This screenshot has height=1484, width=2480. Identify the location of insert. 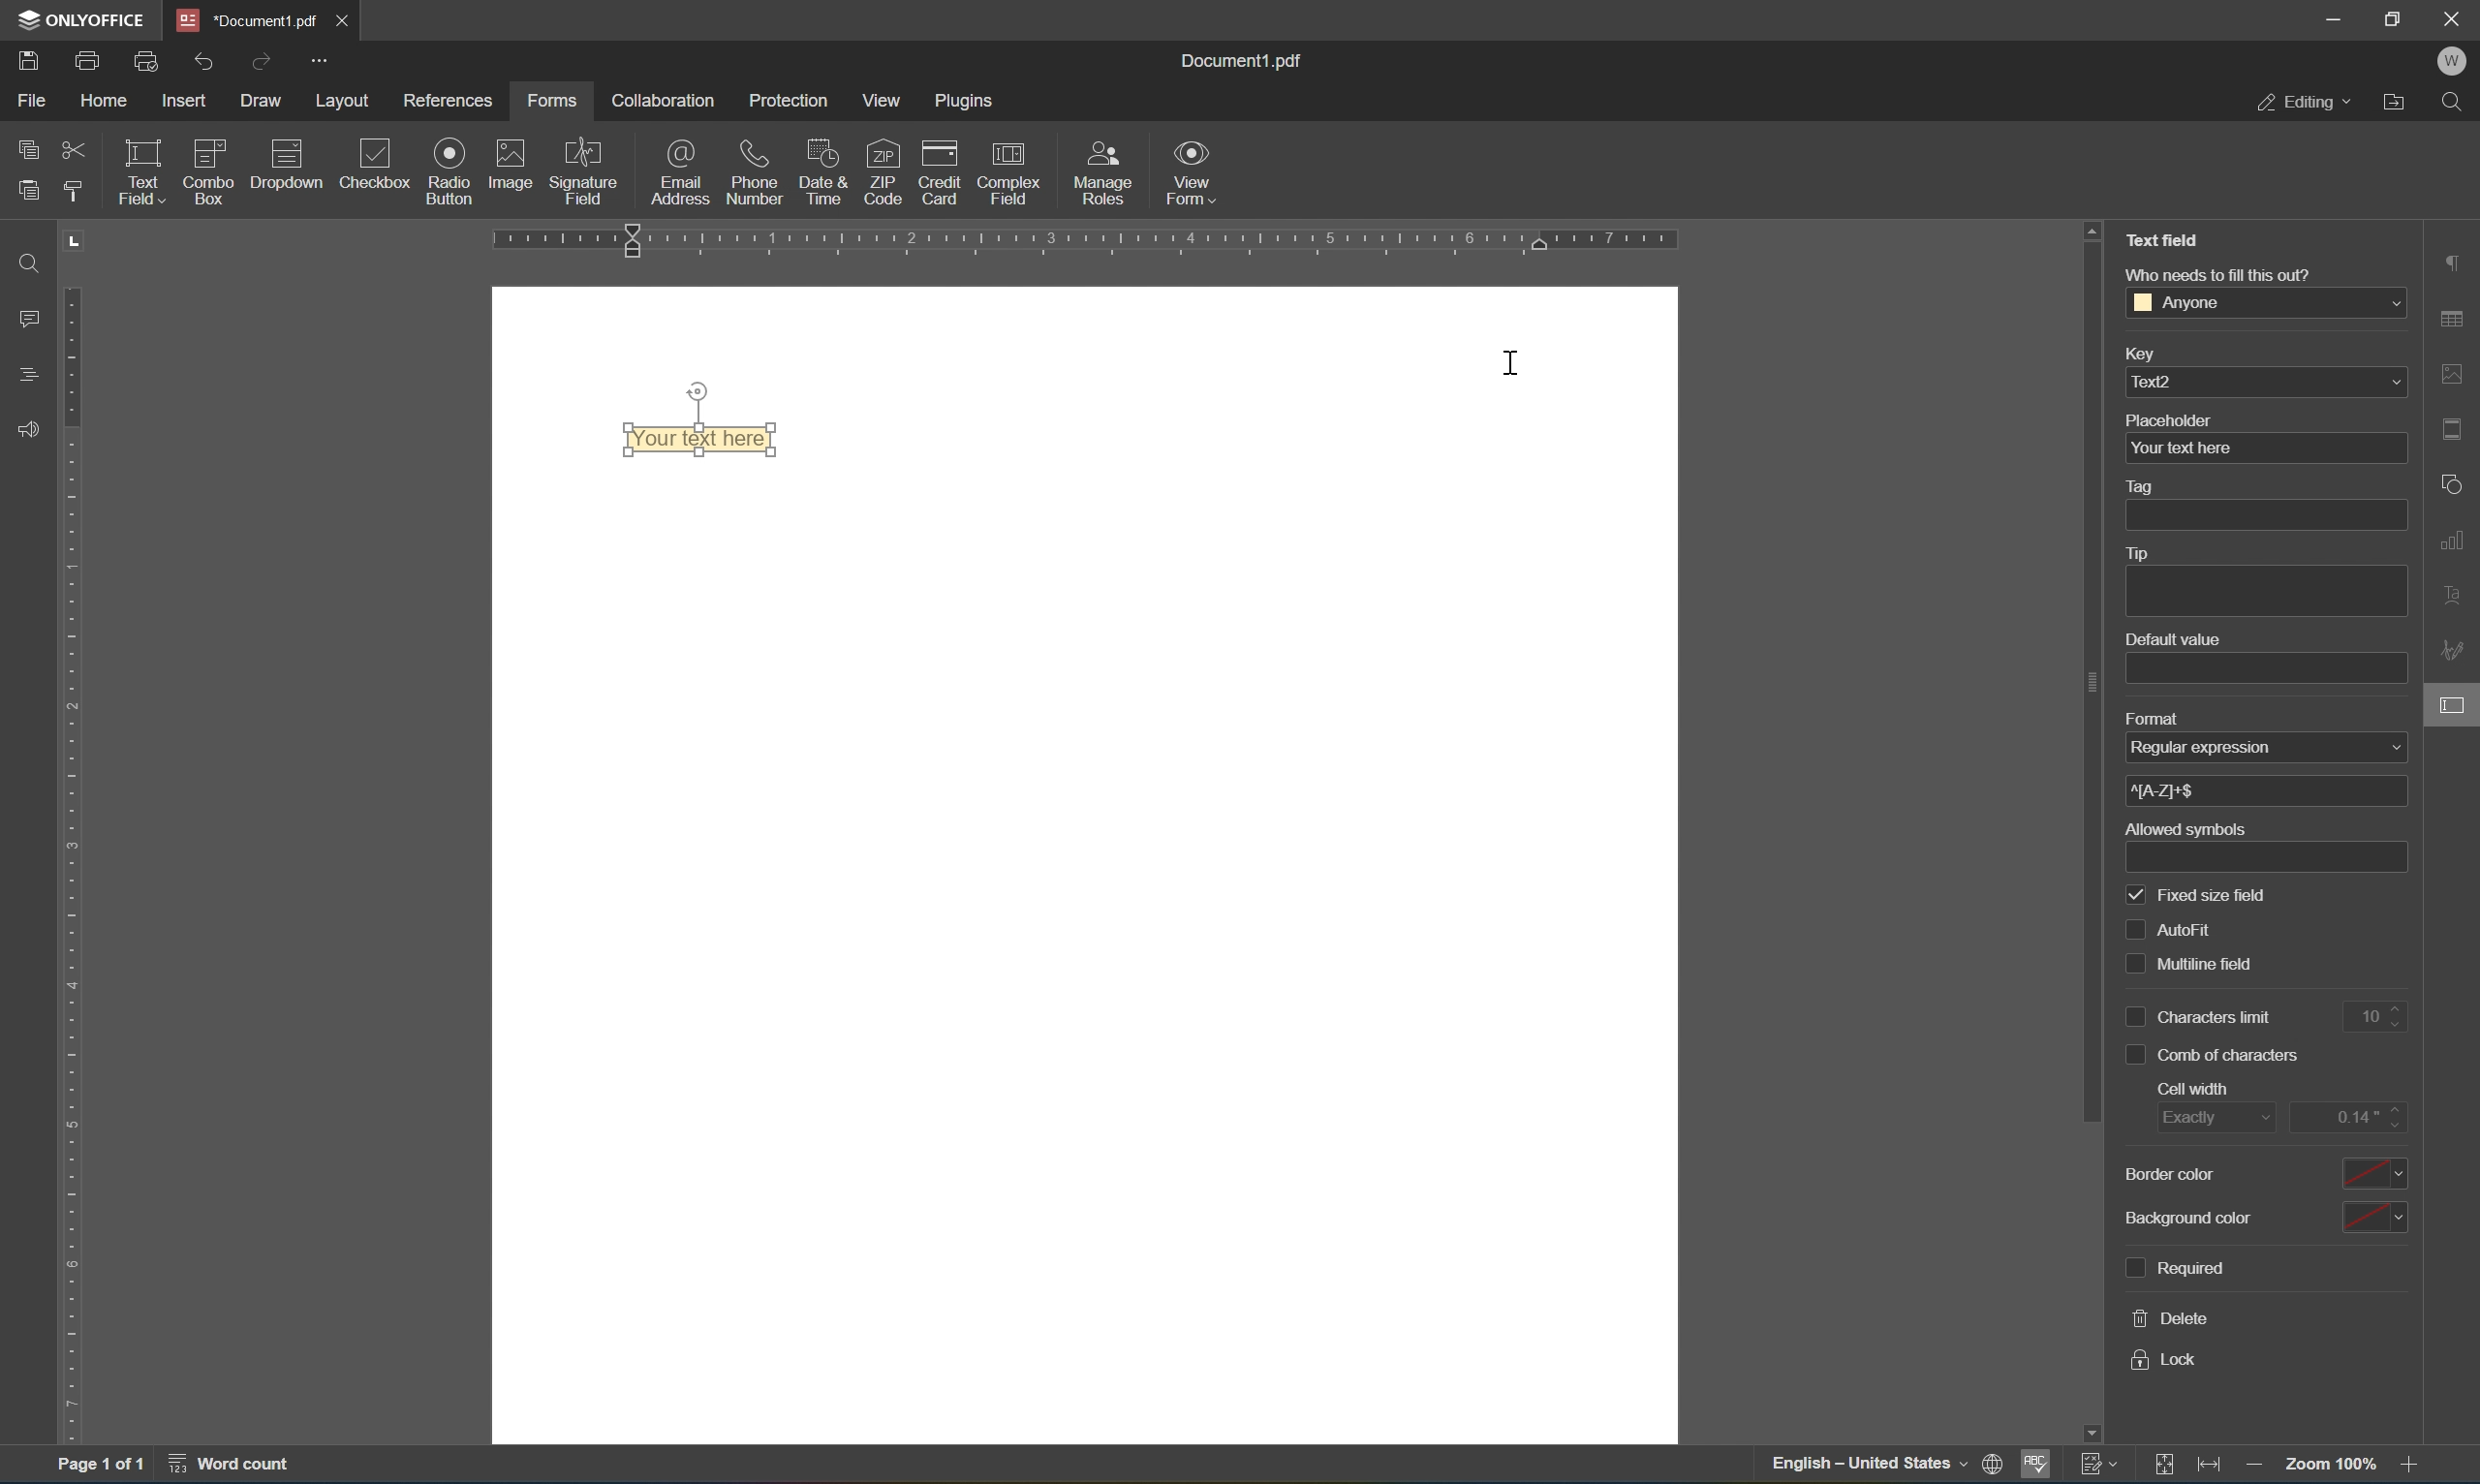
(185, 96).